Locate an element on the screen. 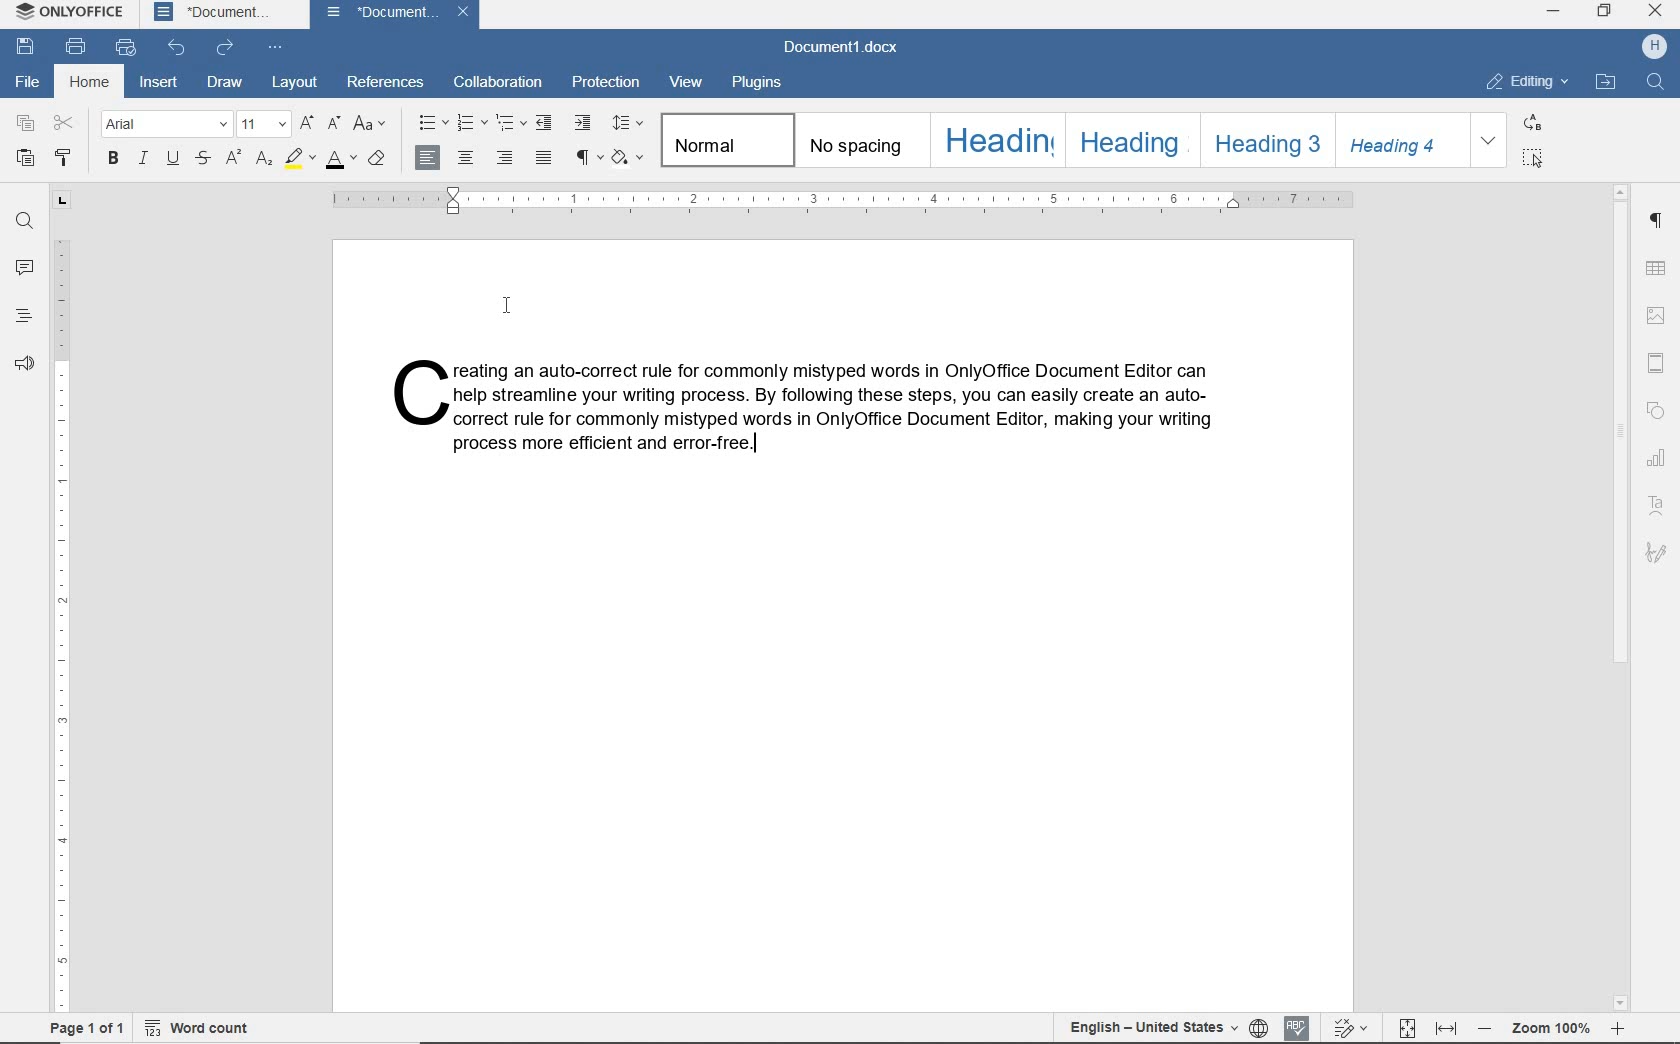 This screenshot has height=1044, width=1680. ALIGN LEFT is located at coordinates (429, 157).